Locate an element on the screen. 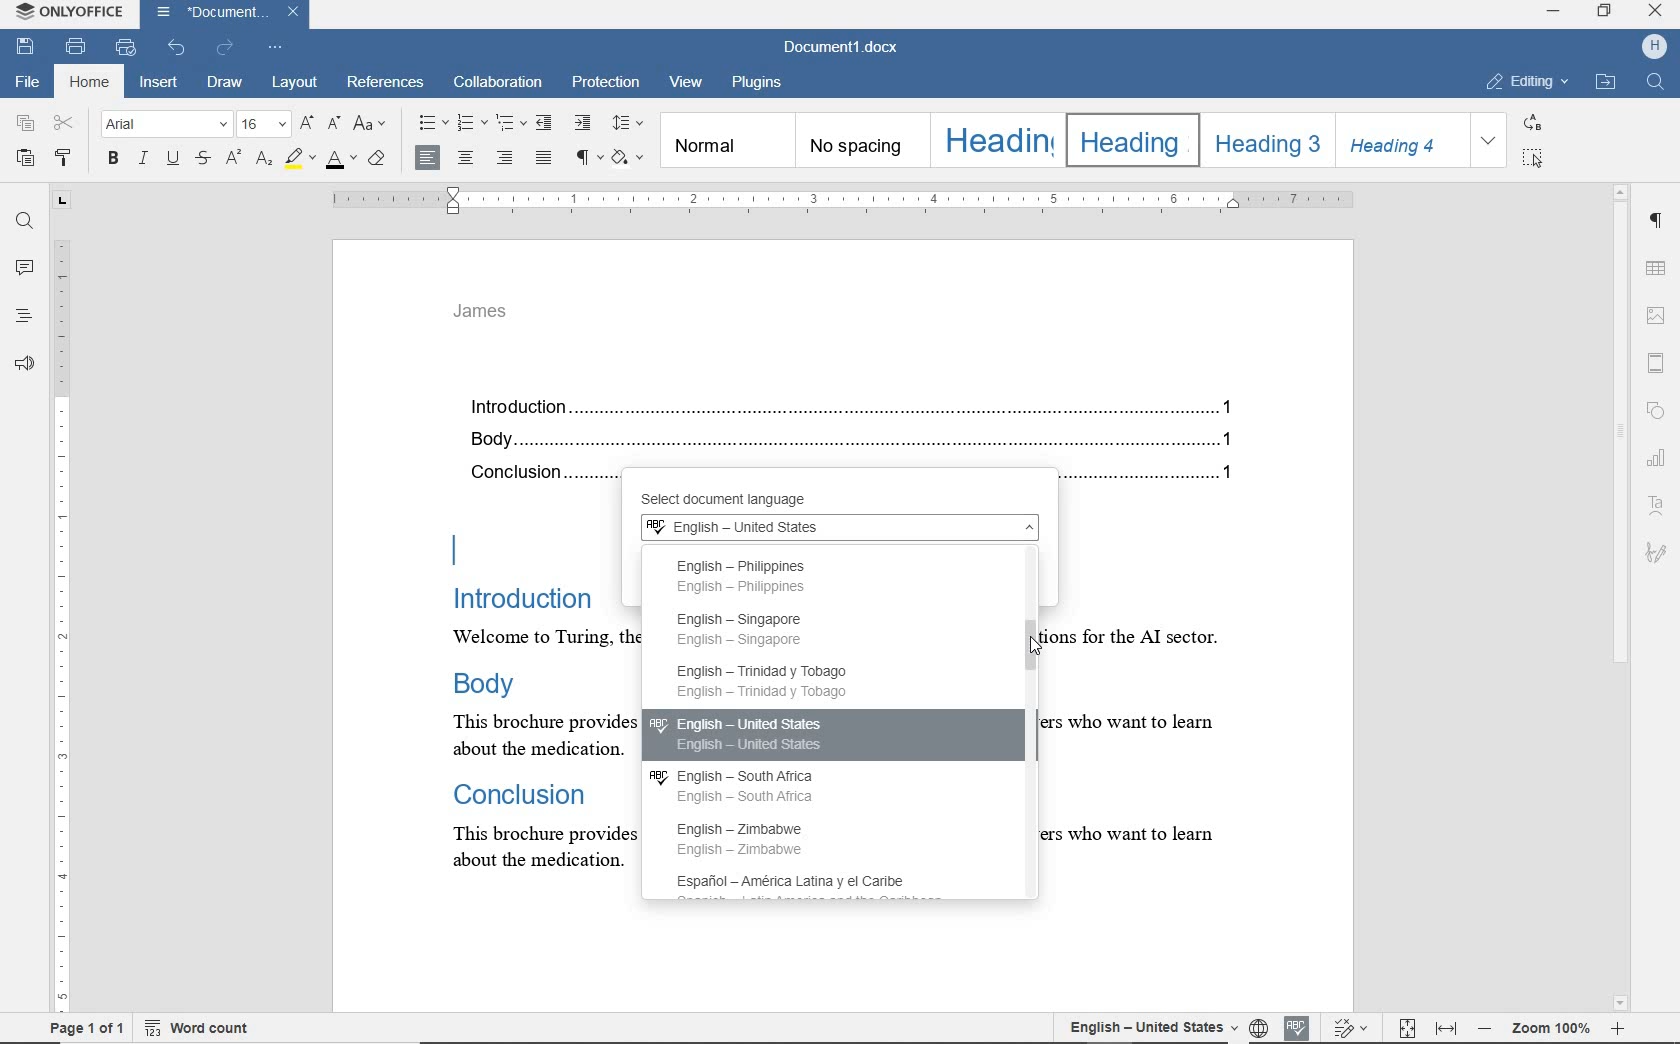  document name is located at coordinates (845, 45).